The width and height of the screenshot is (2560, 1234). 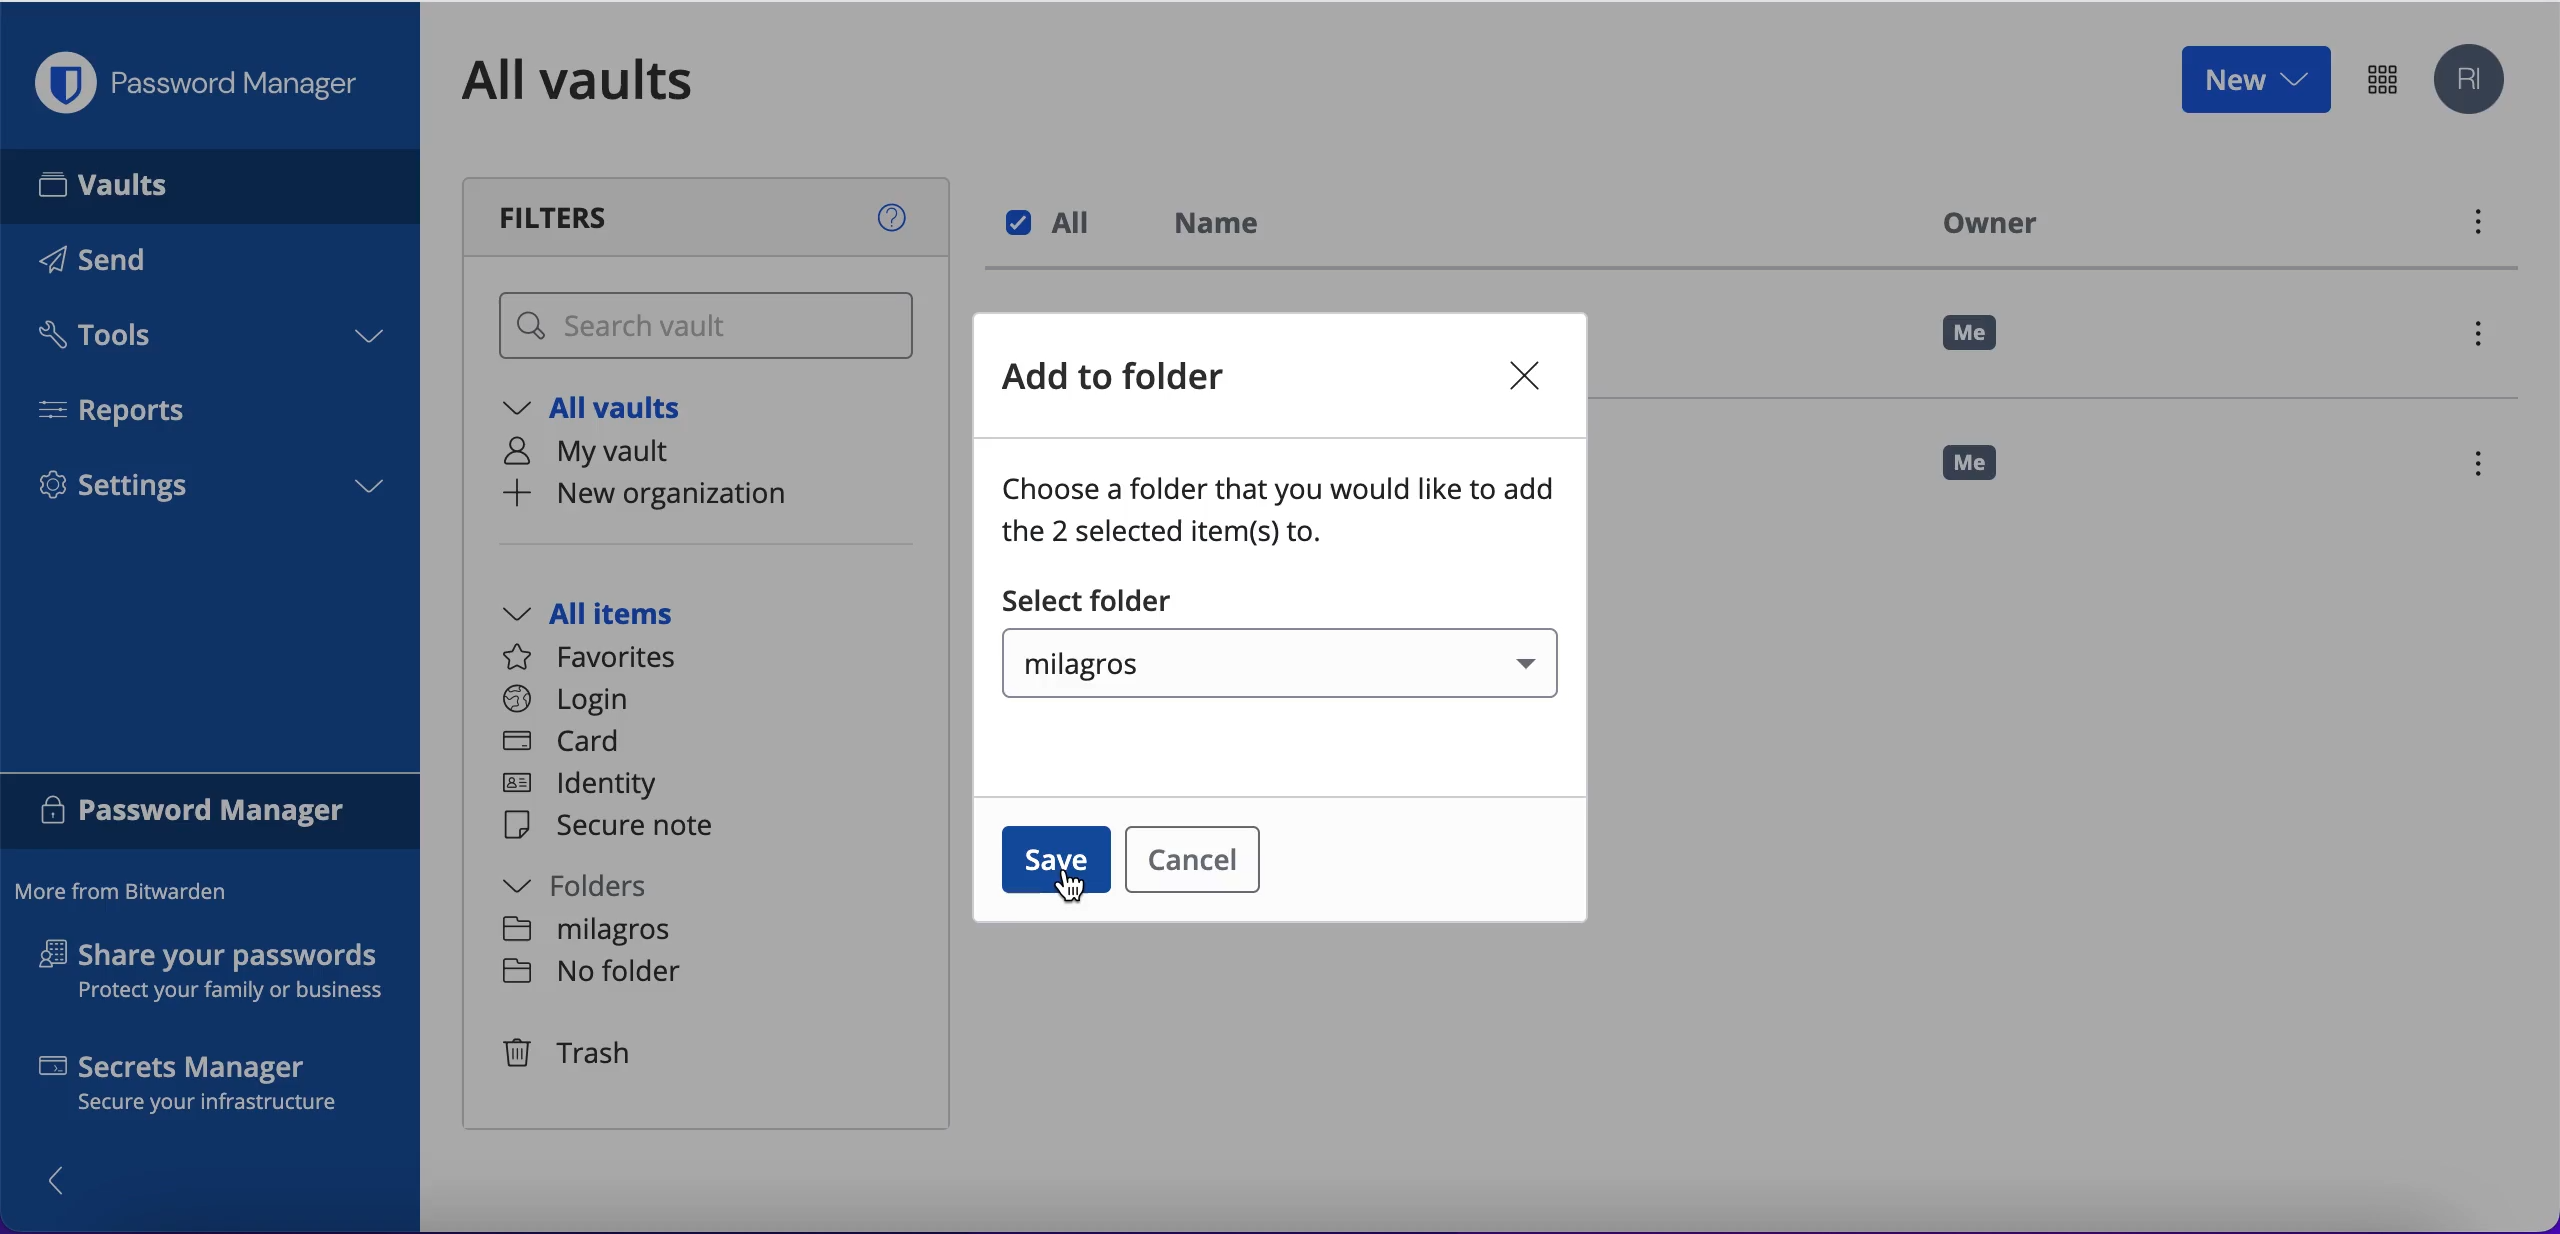 What do you see at coordinates (128, 410) in the screenshot?
I see `reports` at bounding box center [128, 410].